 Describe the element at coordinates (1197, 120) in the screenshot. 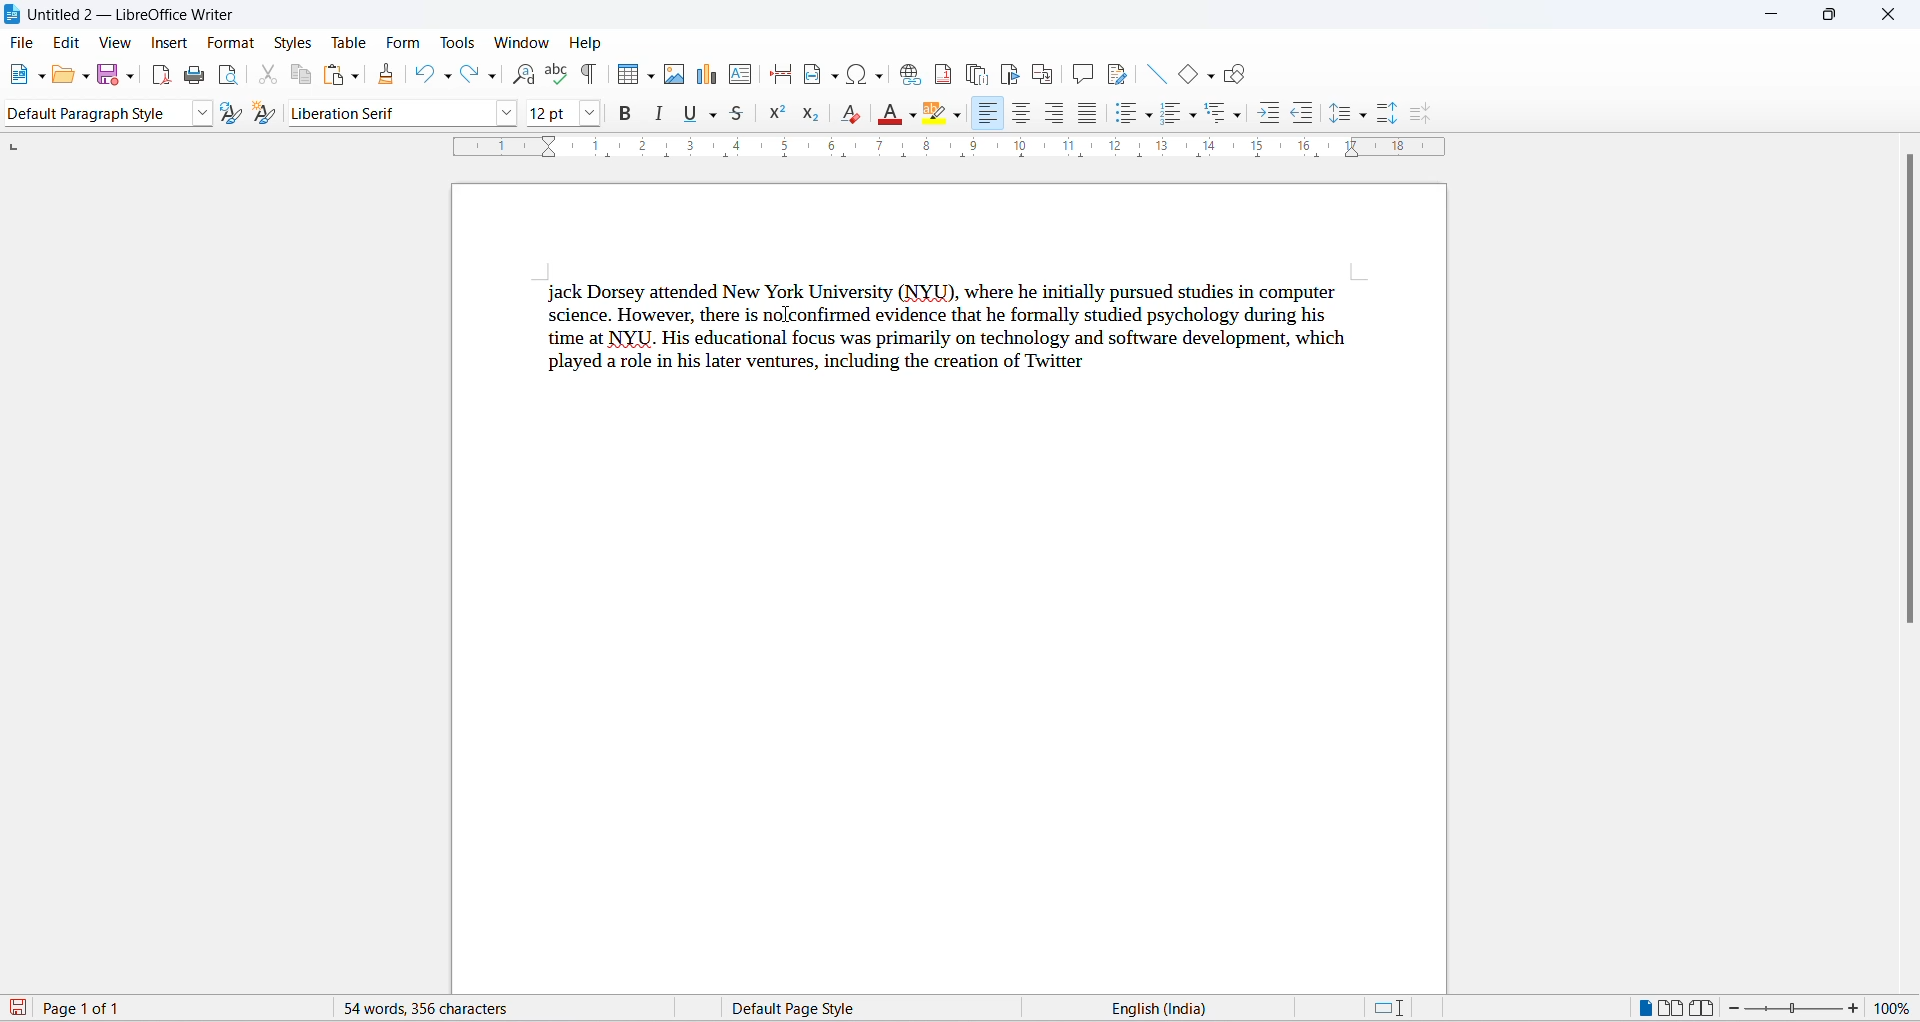

I see `toggle ordered list options` at that location.